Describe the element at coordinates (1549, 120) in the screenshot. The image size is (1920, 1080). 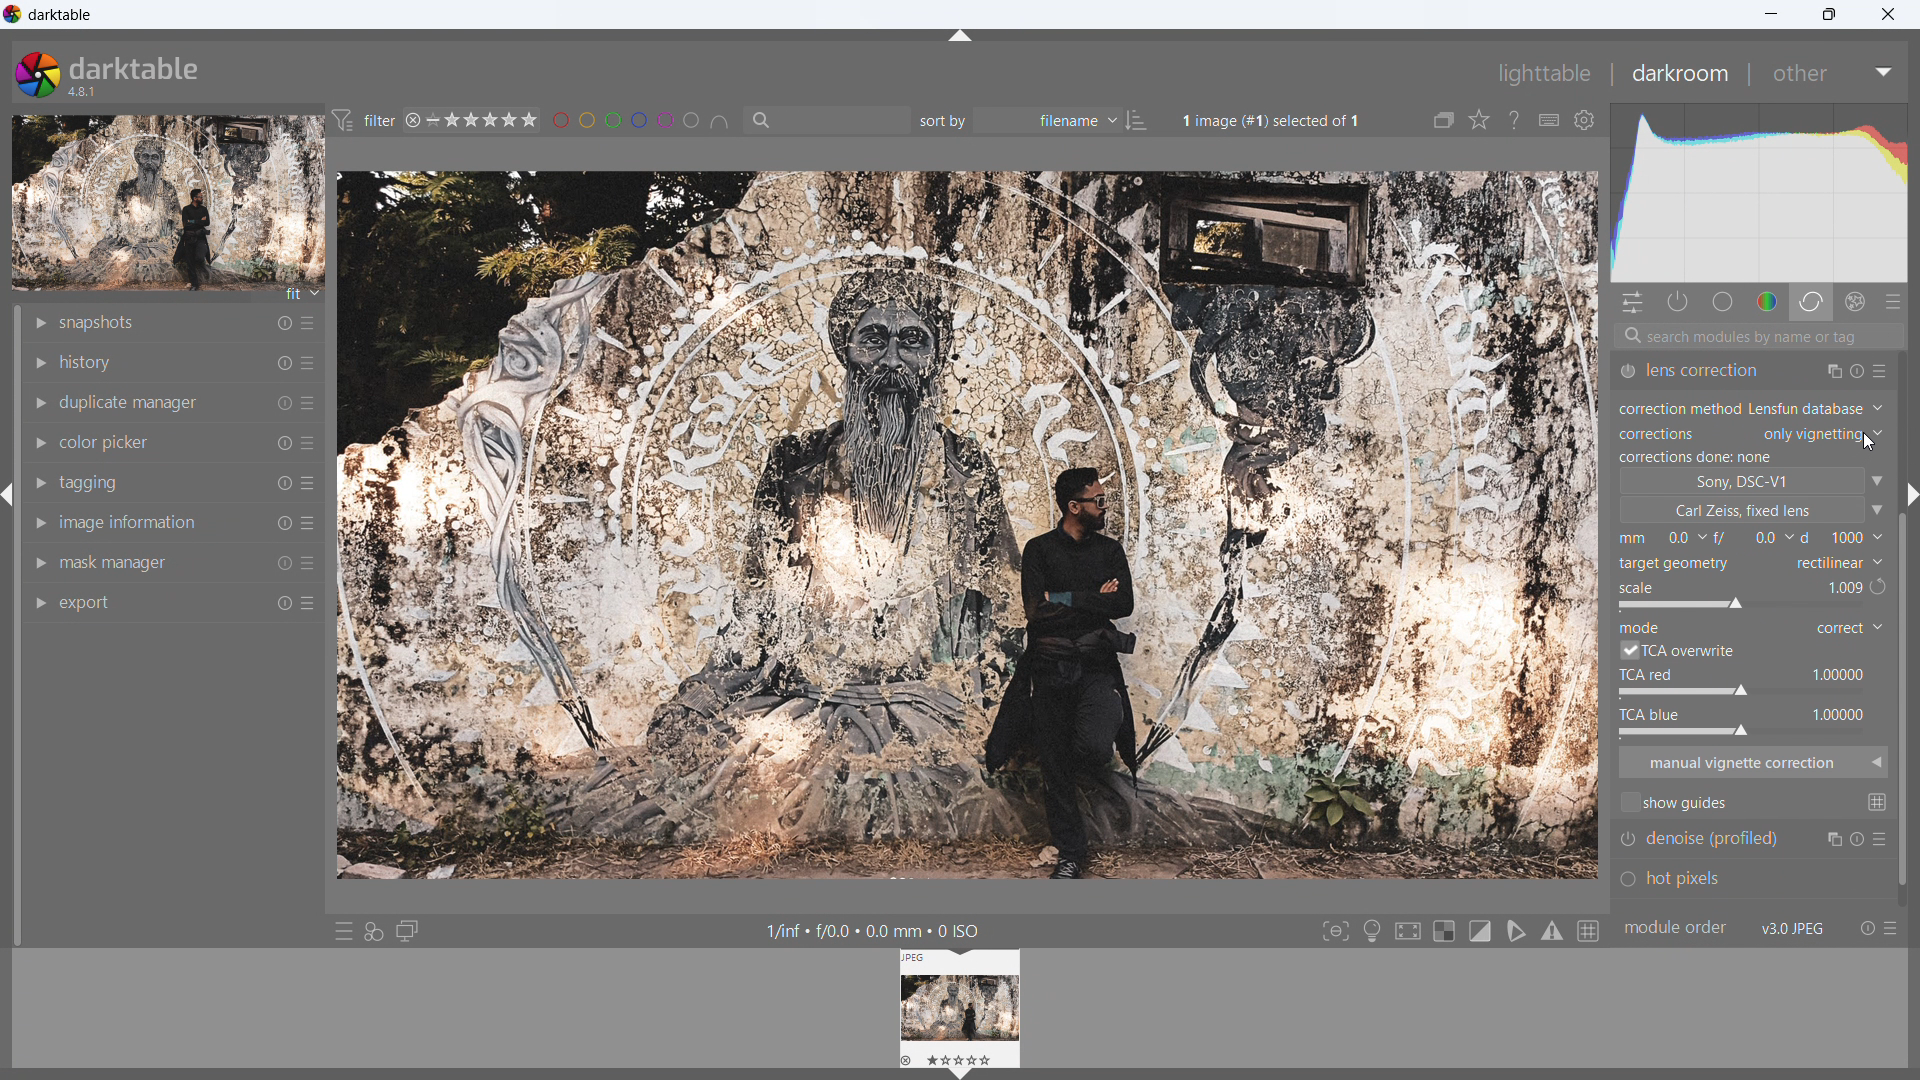
I see `define shortcuts` at that location.